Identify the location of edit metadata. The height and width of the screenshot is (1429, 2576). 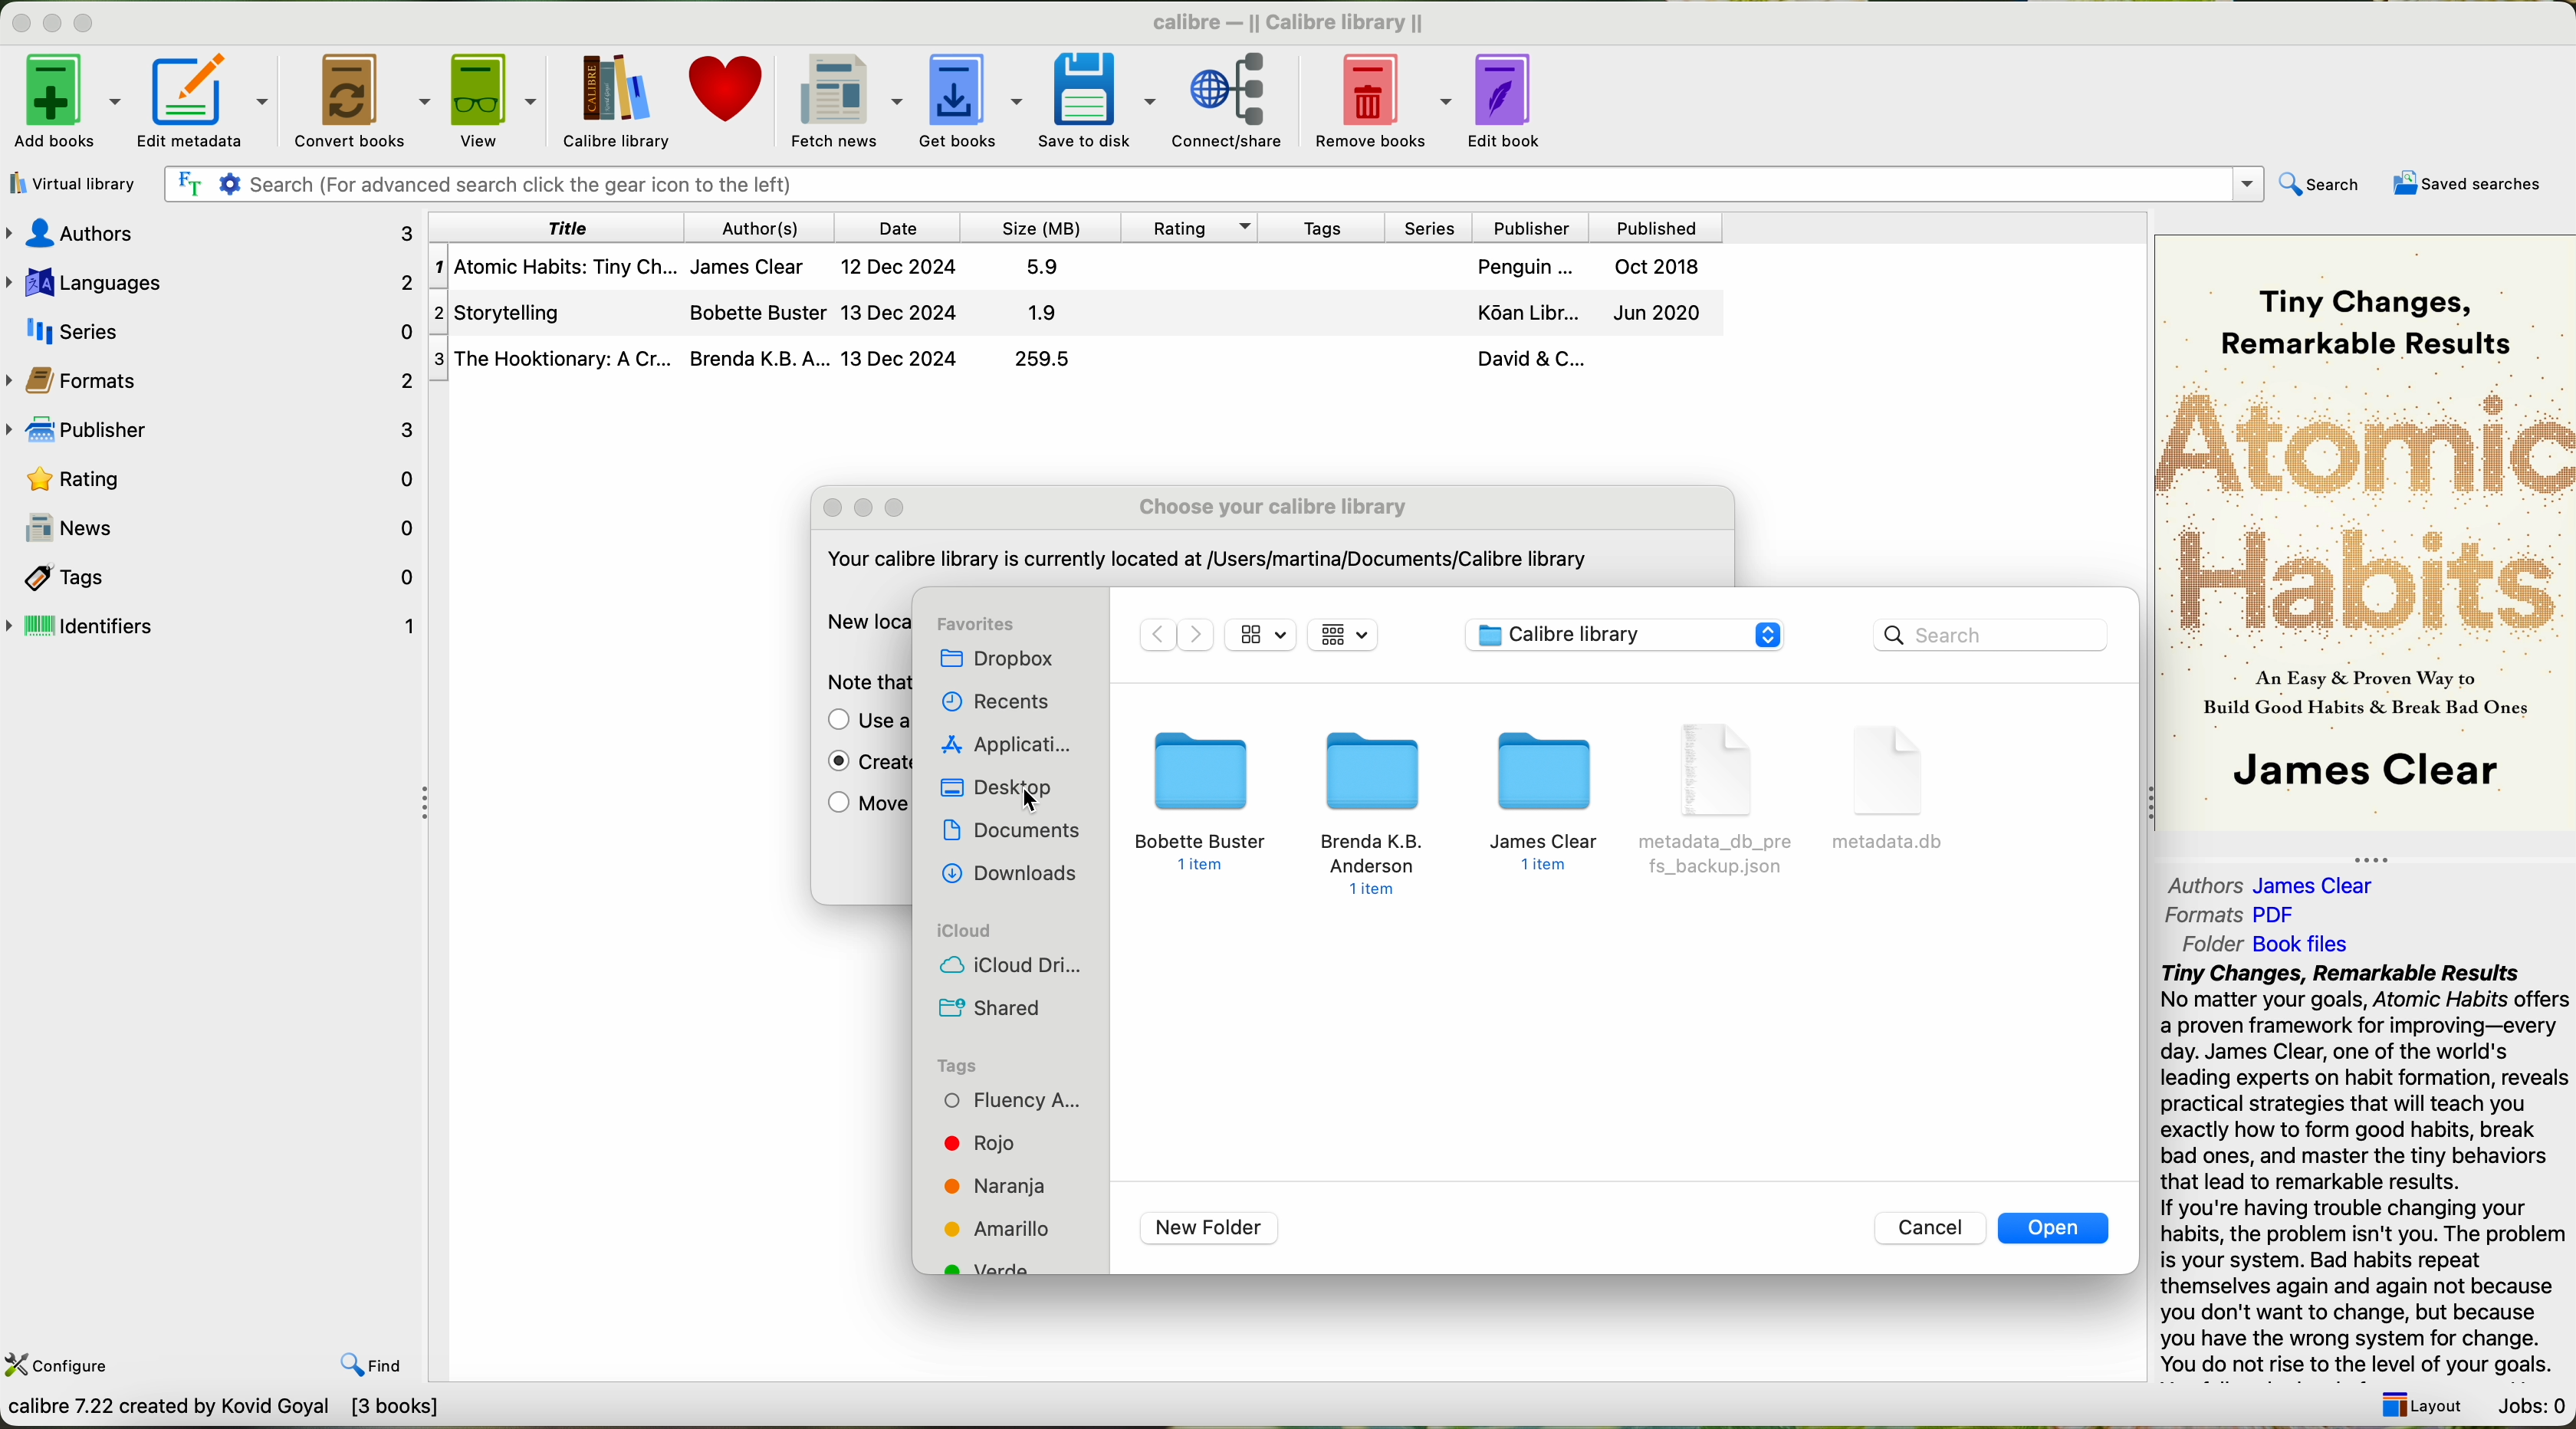
(211, 101).